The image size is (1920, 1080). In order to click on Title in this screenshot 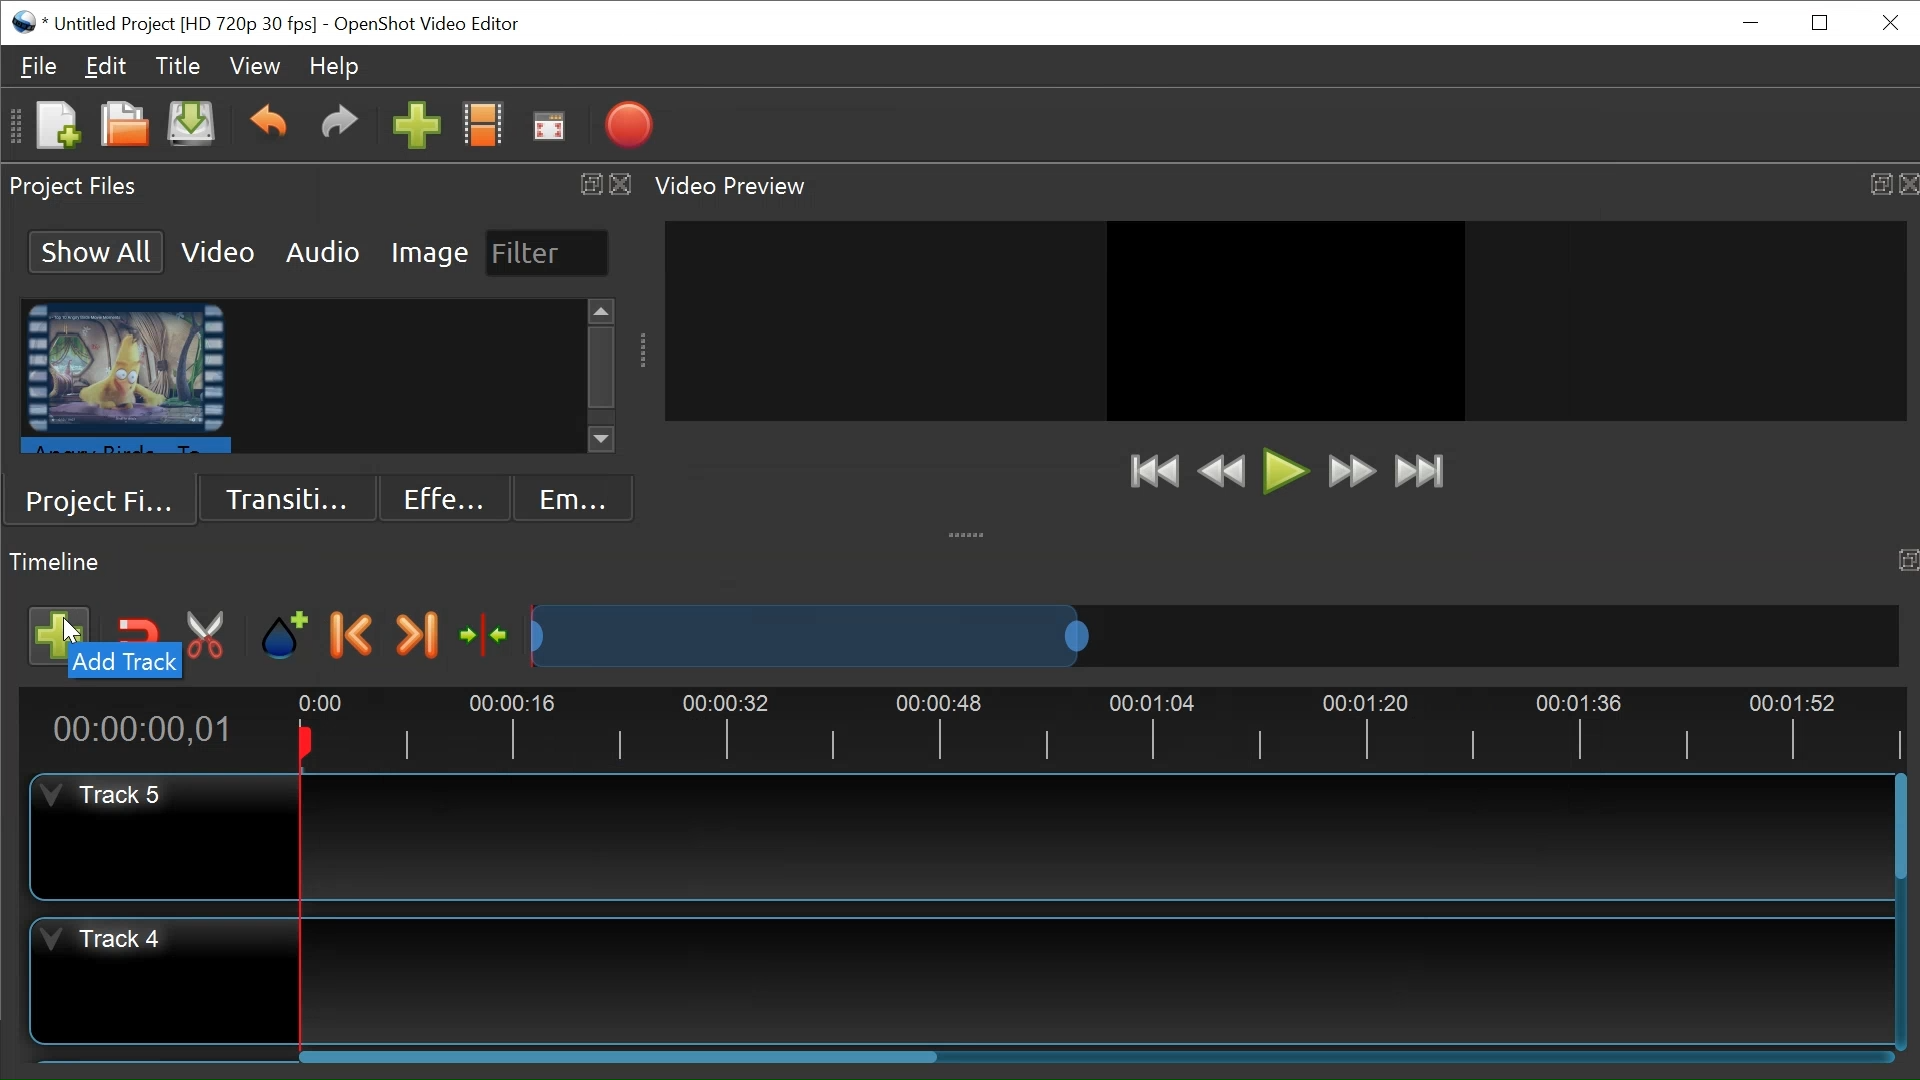, I will do `click(176, 64)`.